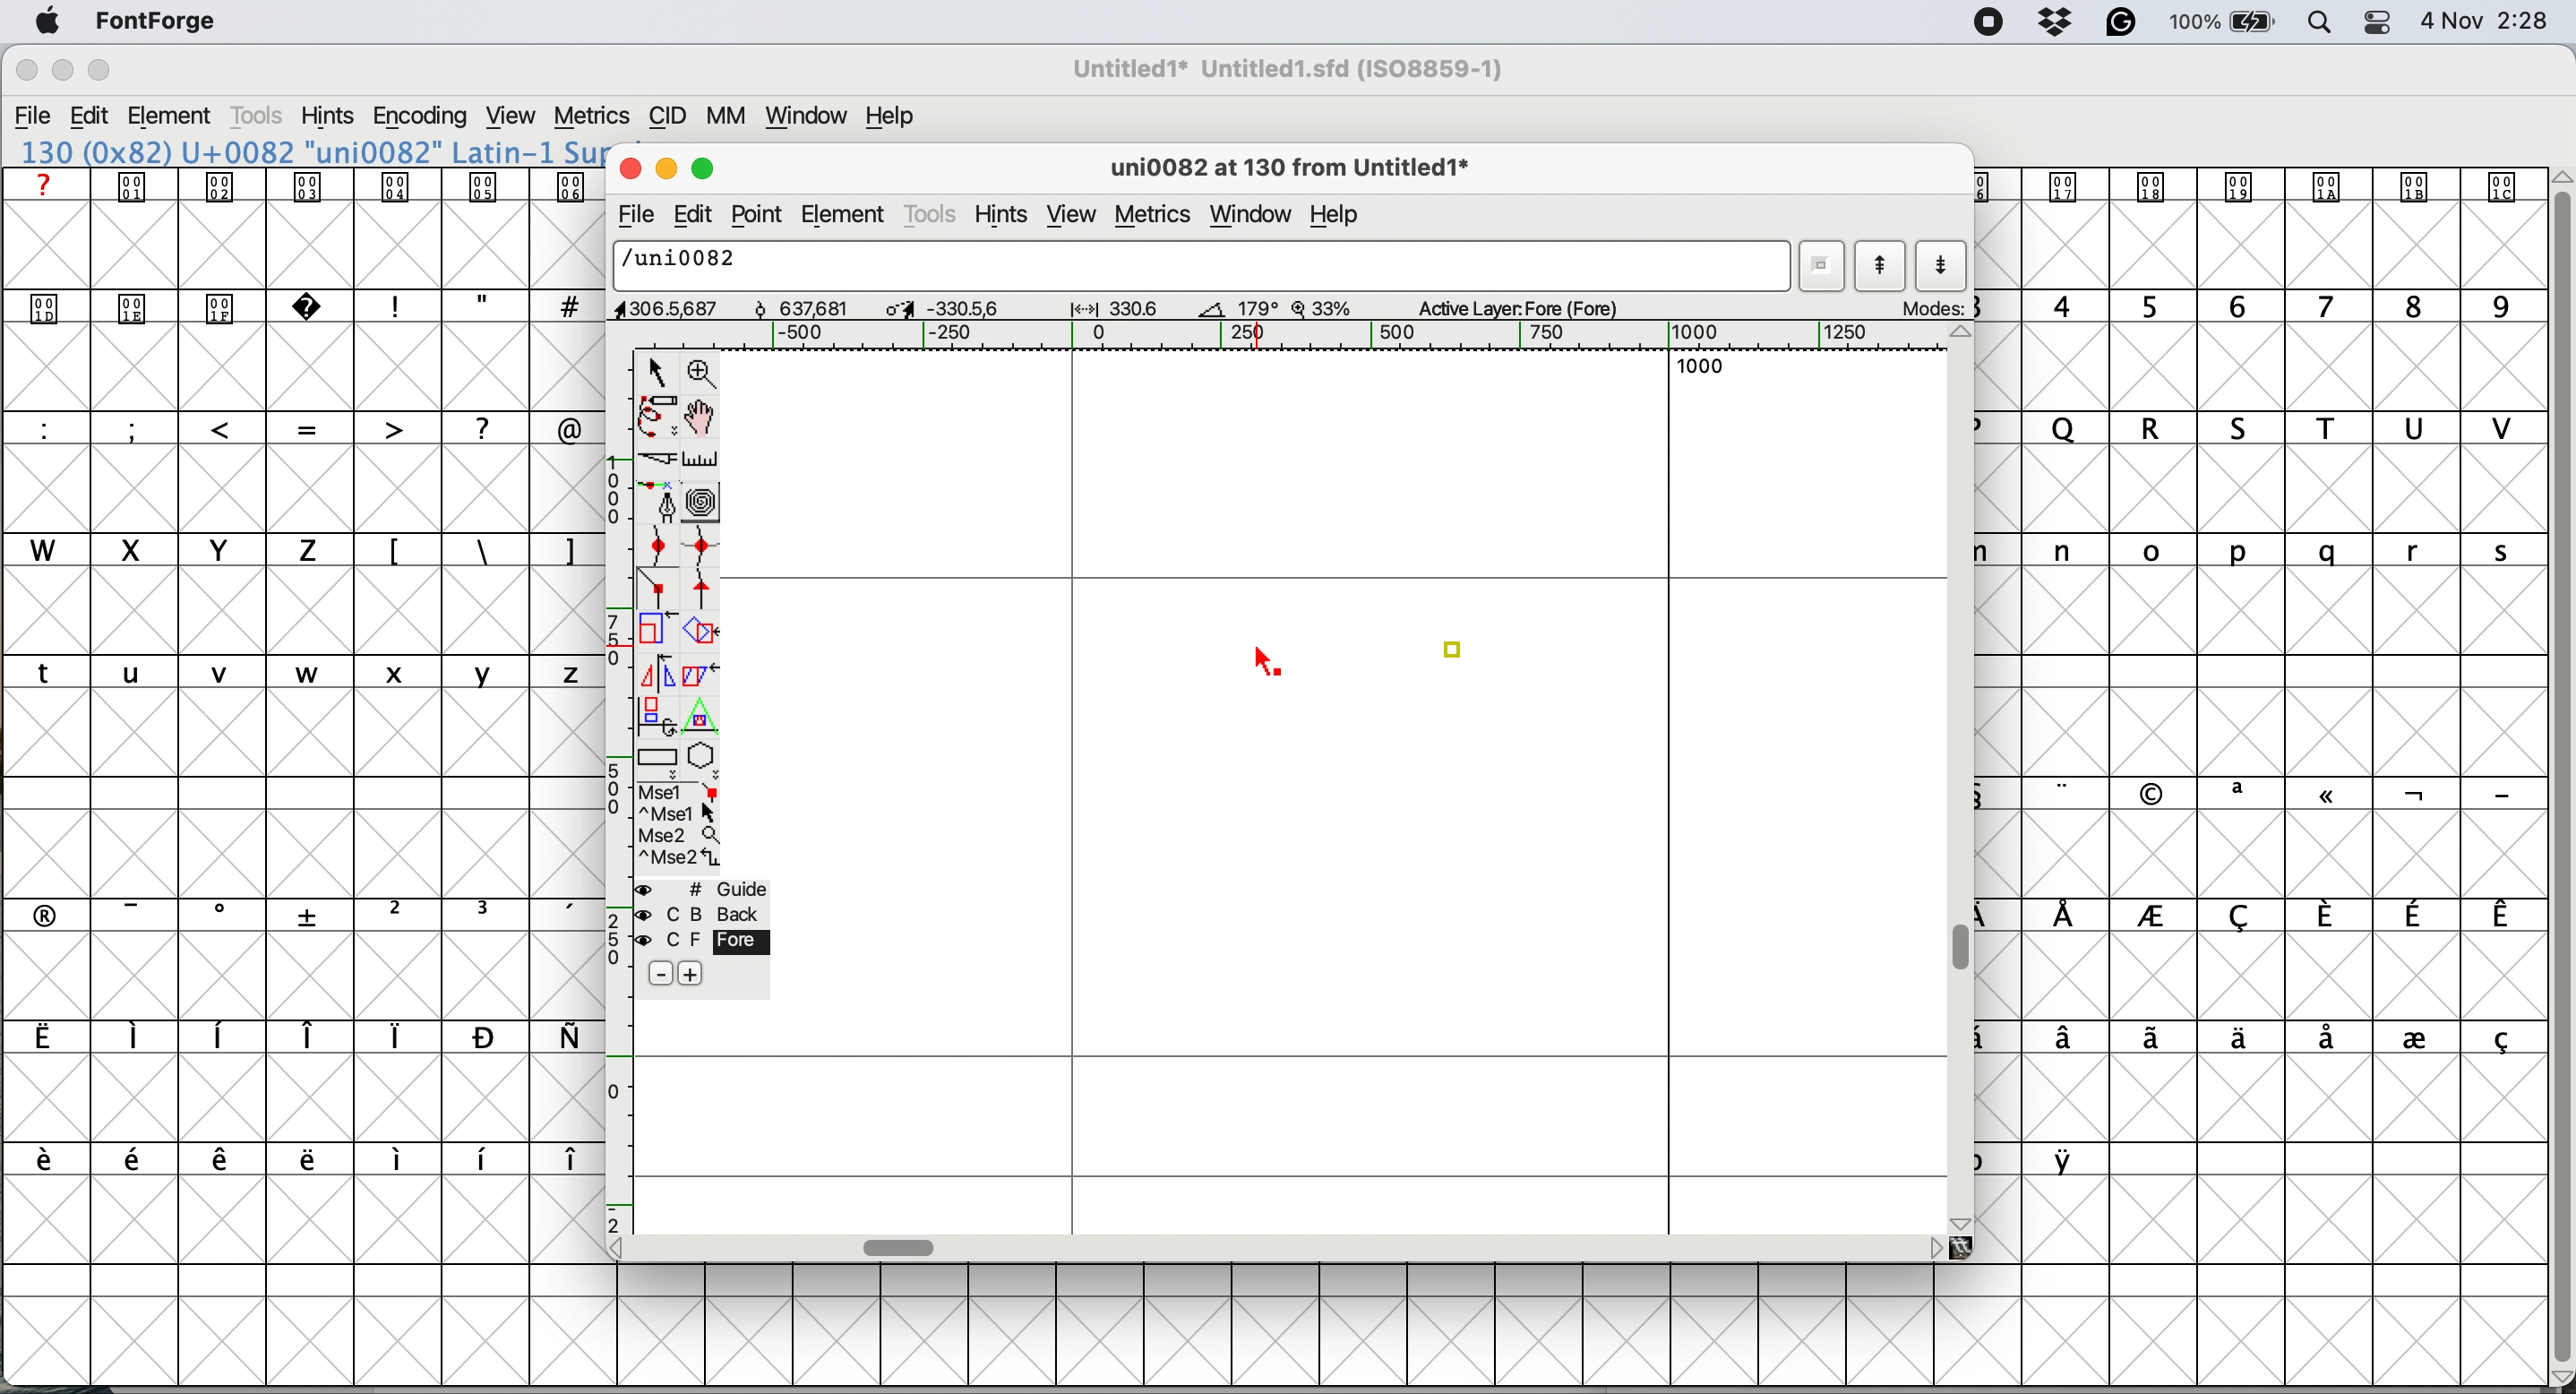  I want to click on window, so click(810, 116).